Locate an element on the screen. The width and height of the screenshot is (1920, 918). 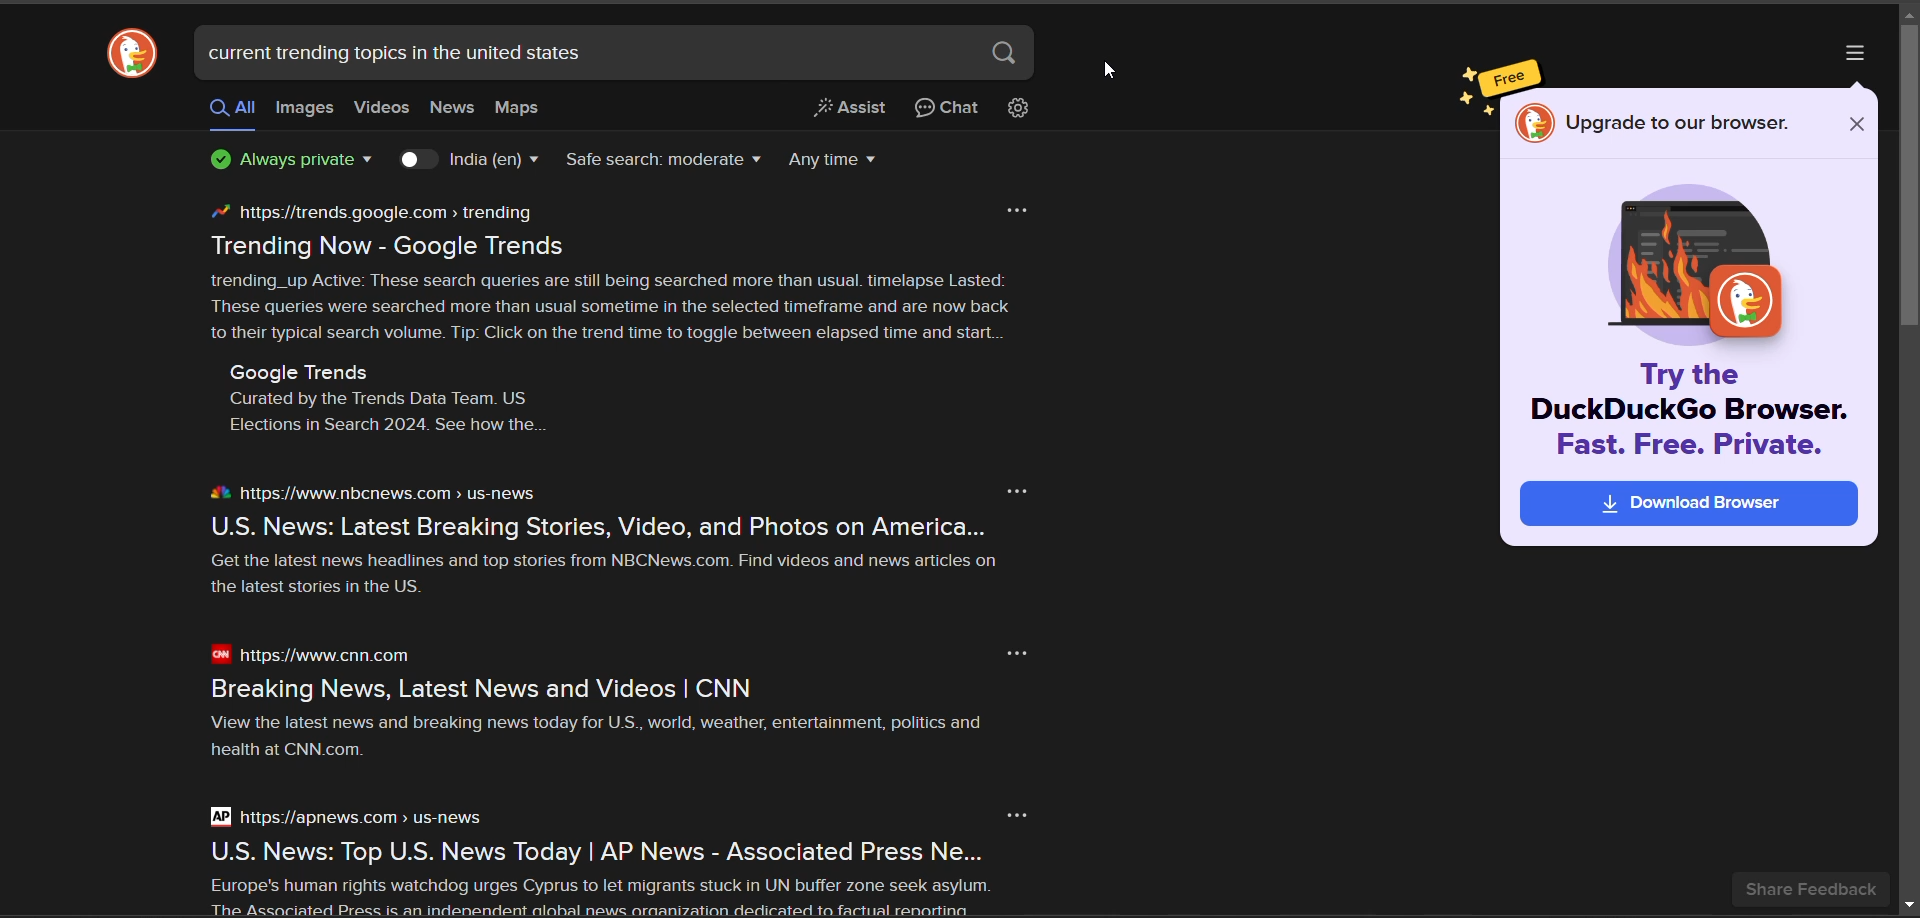
Upgrade to our browser. is located at coordinates (1684, 122).